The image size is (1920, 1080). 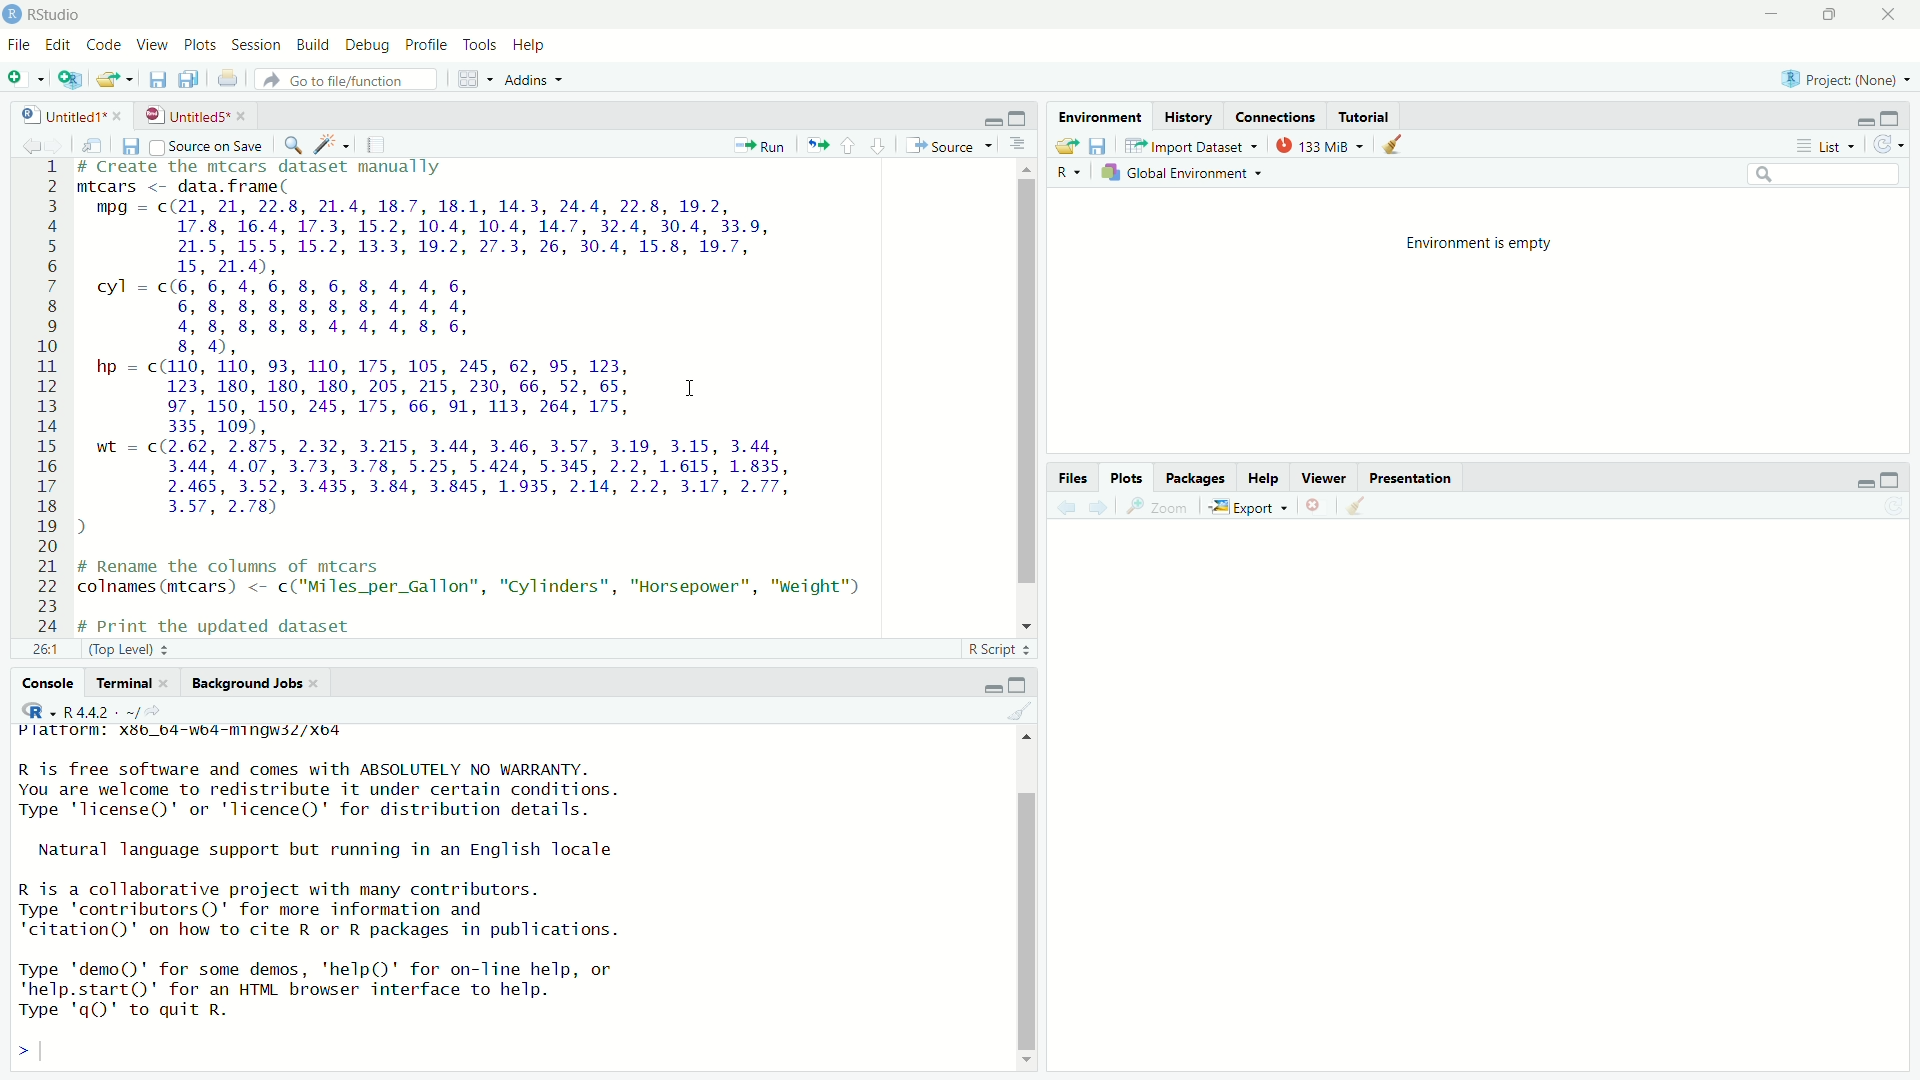 I want to click on 133MiB ~, so click(x=1319, y=146).